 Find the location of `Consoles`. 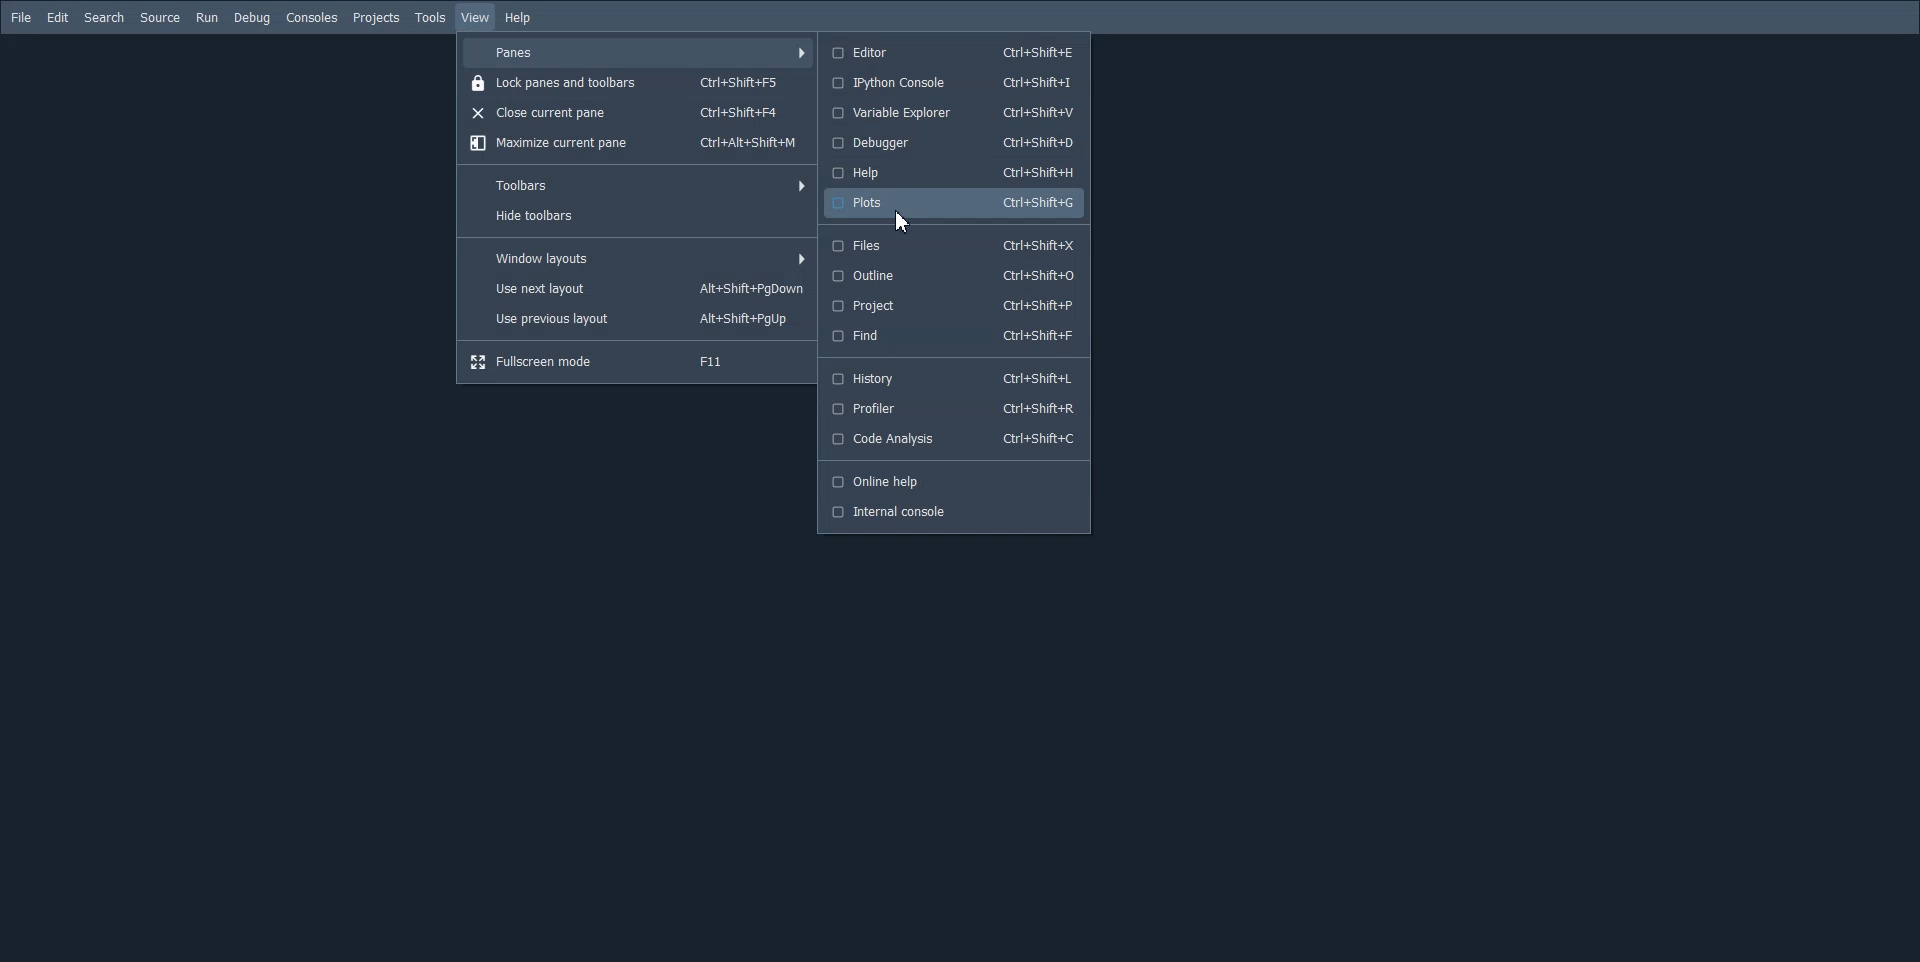

Consoles is located at coordinates (311, 17).